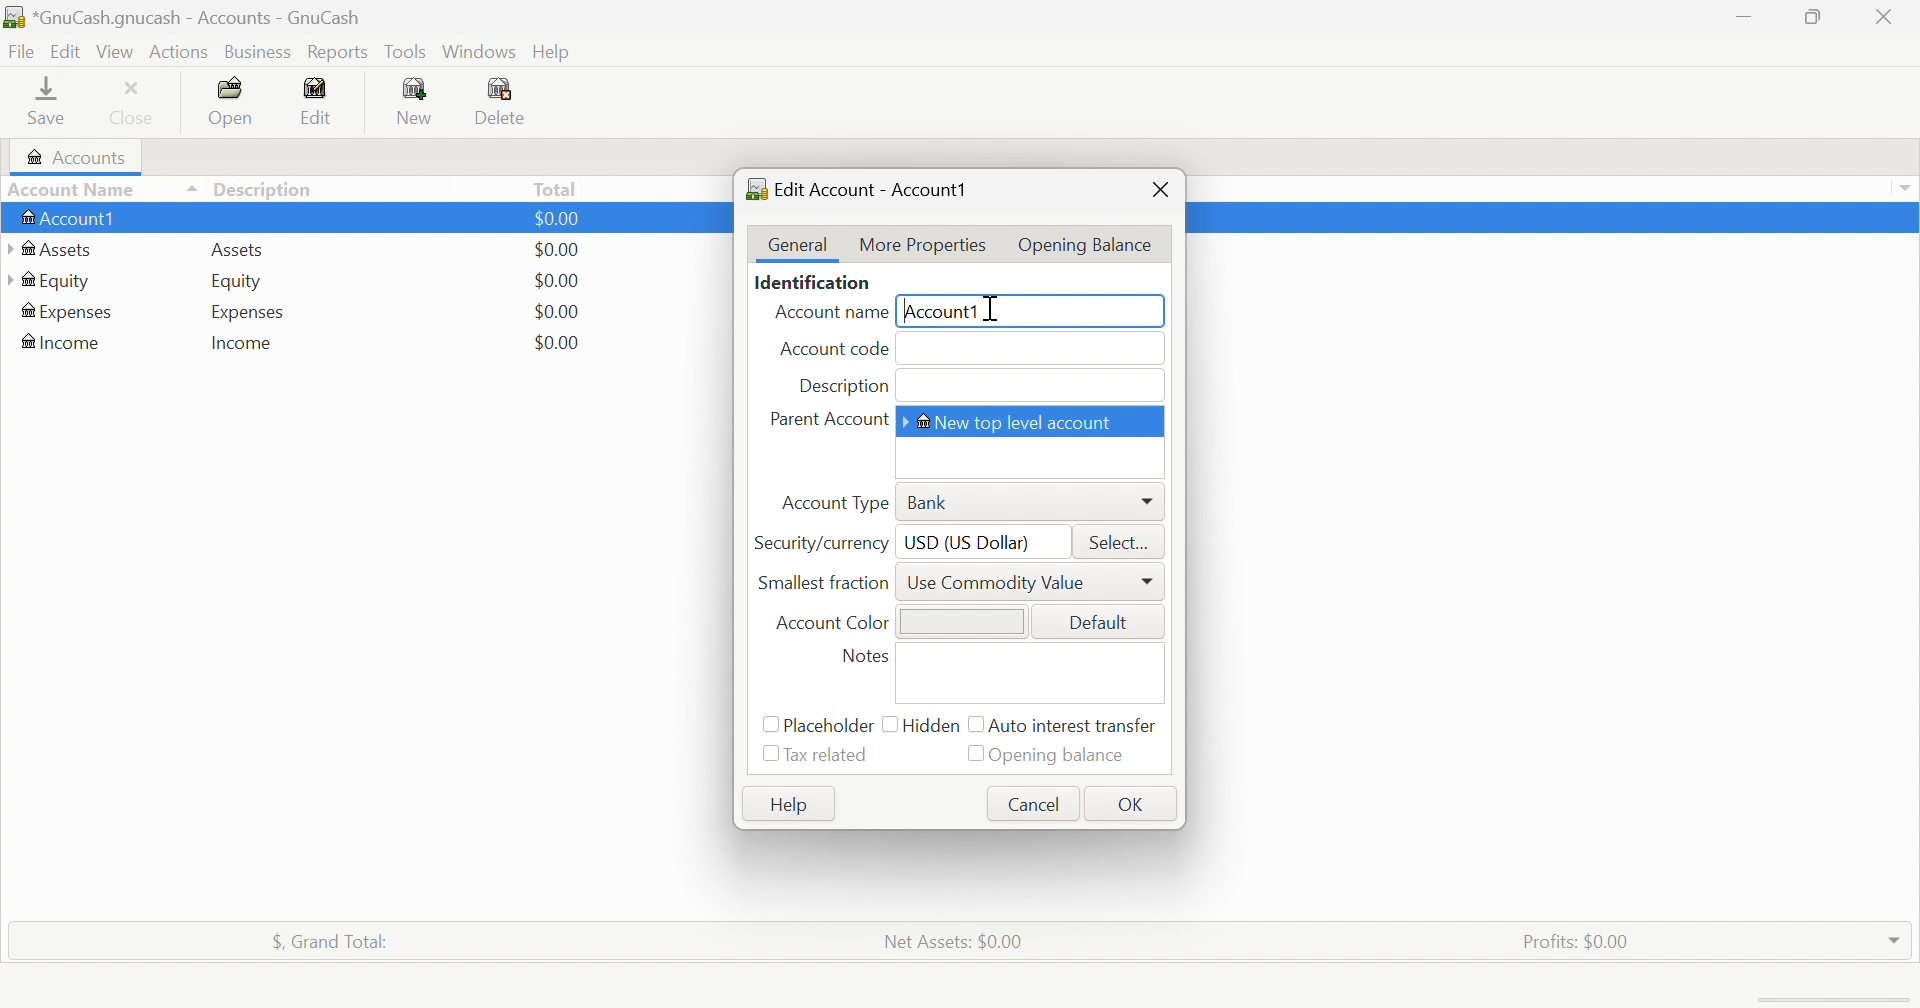  I want to click on Account Name, so click(104, 191).